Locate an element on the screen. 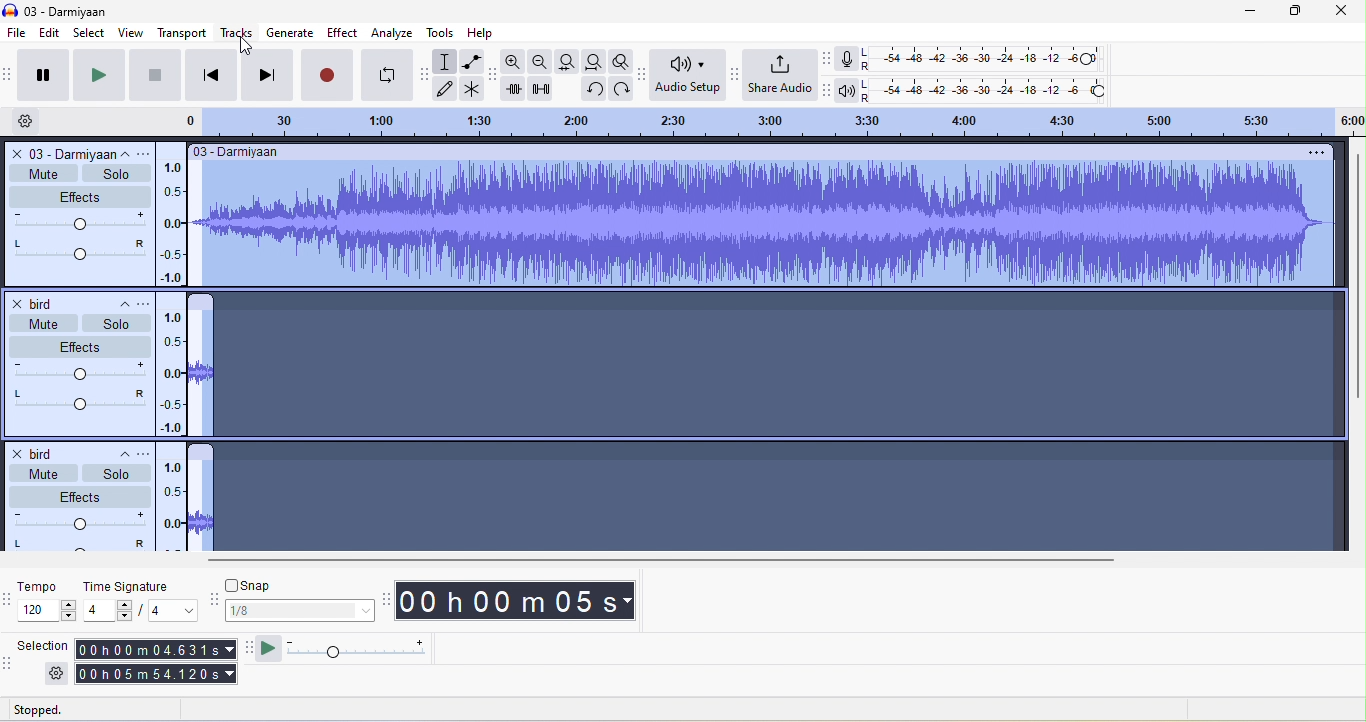 This screenshot has width=1366, height=722. silence audio selection is located at coordinates (543, 89).